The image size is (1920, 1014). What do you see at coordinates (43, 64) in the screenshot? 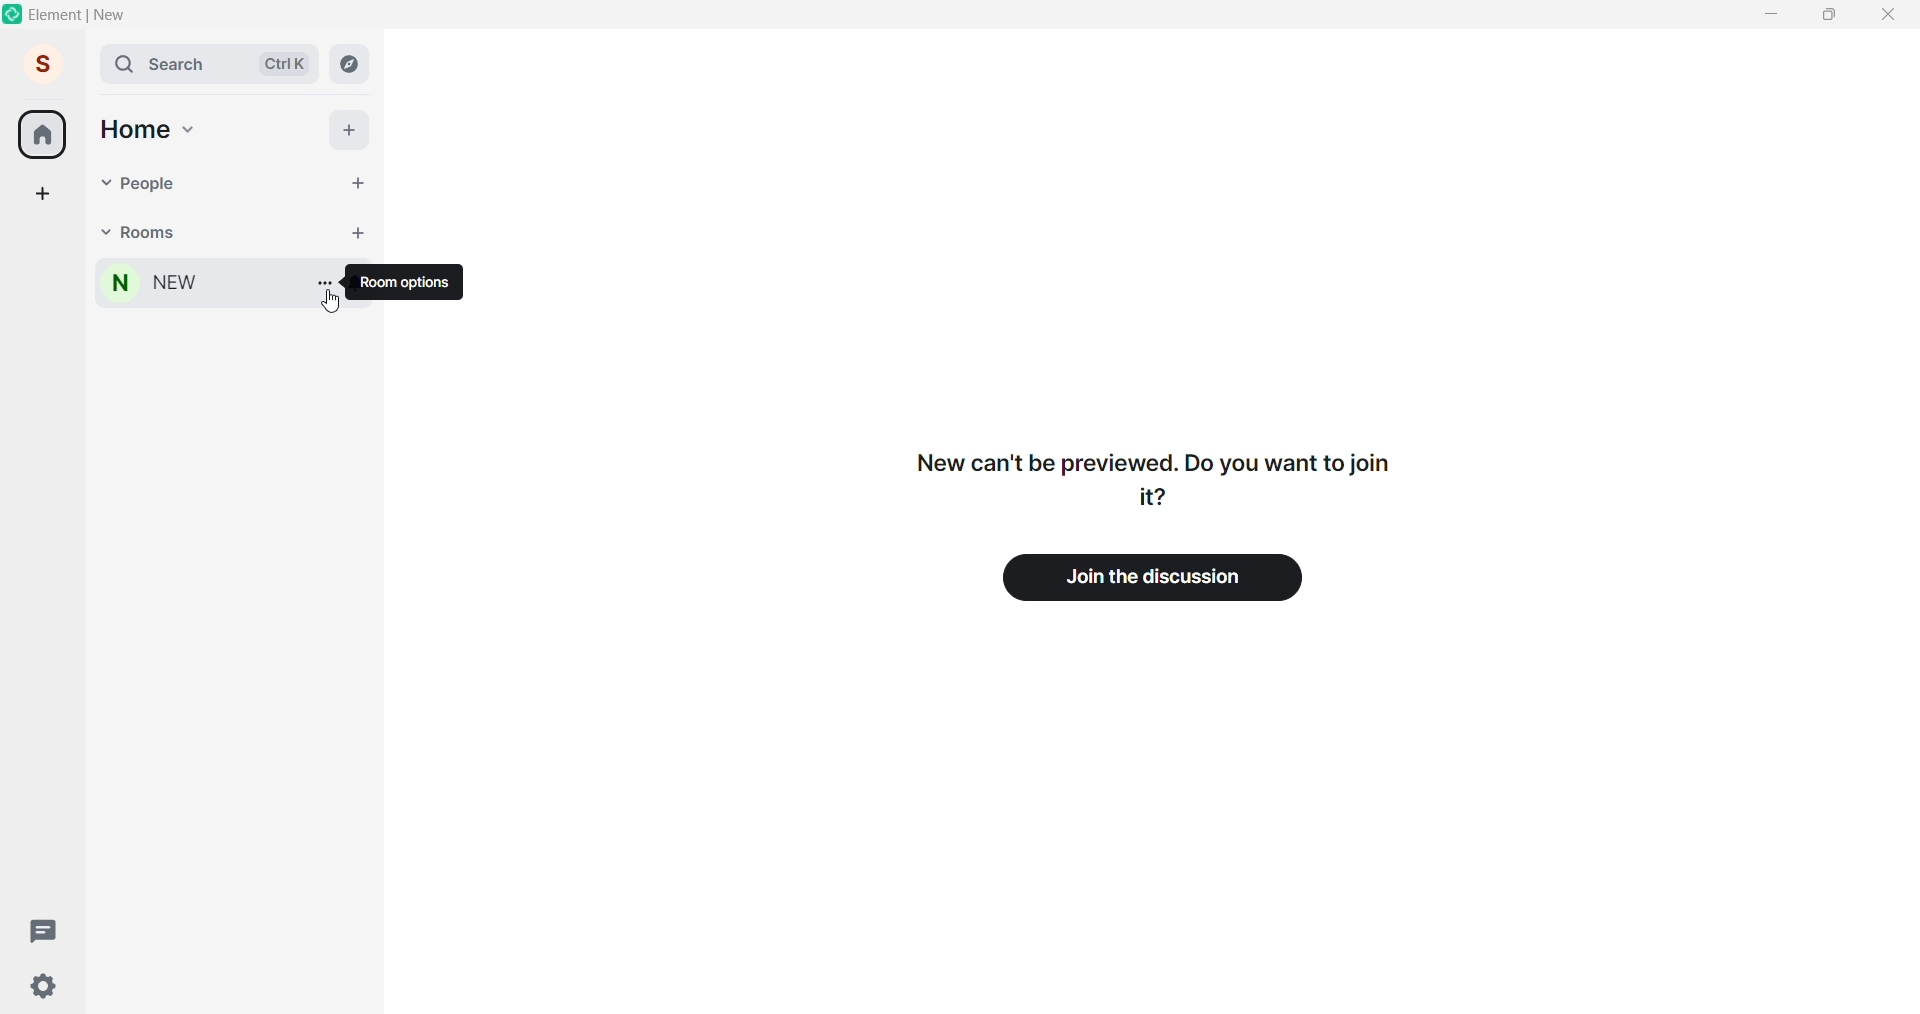
I see `user` at bounding box center [43, 64].